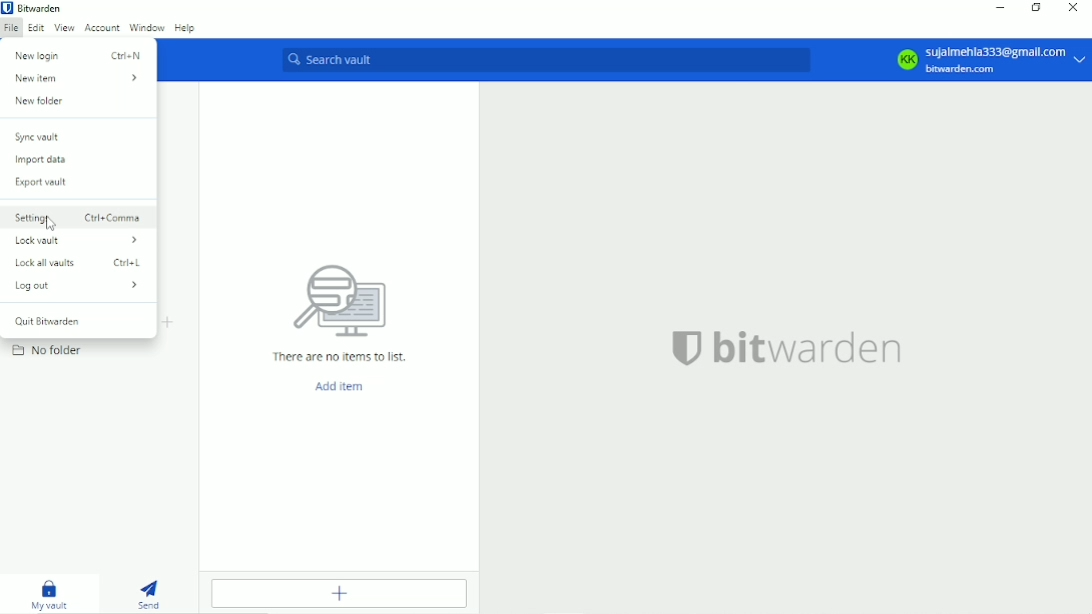 Image resolution: width=1092 pixels, height=614 pixels. What do you see at coordinates (45, 182) in the screenshot?
I see `Export vault` at bounding box center [45, 182].